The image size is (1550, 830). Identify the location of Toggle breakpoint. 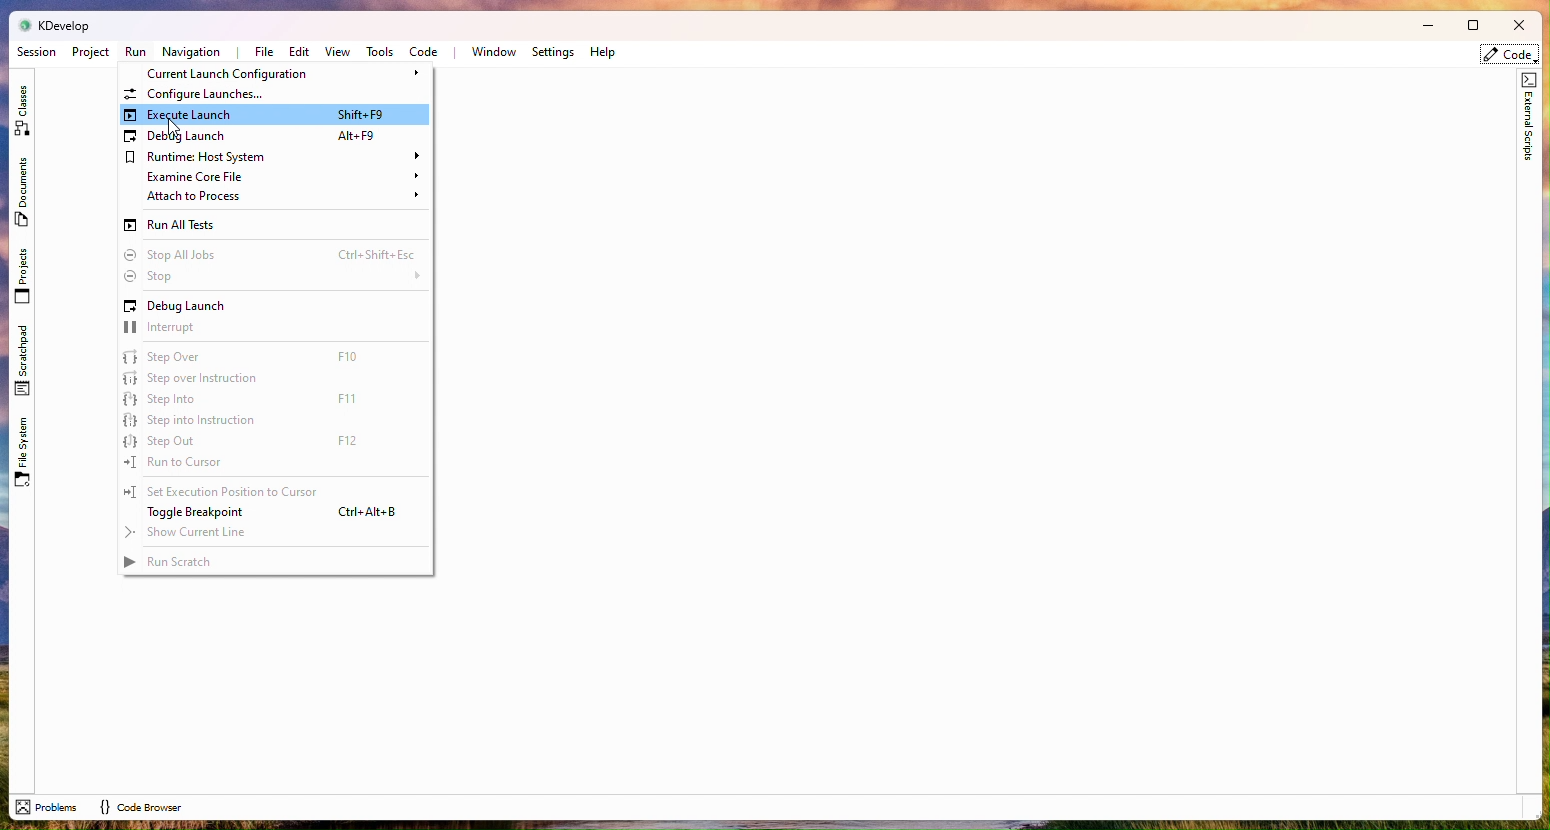
(275, 512).